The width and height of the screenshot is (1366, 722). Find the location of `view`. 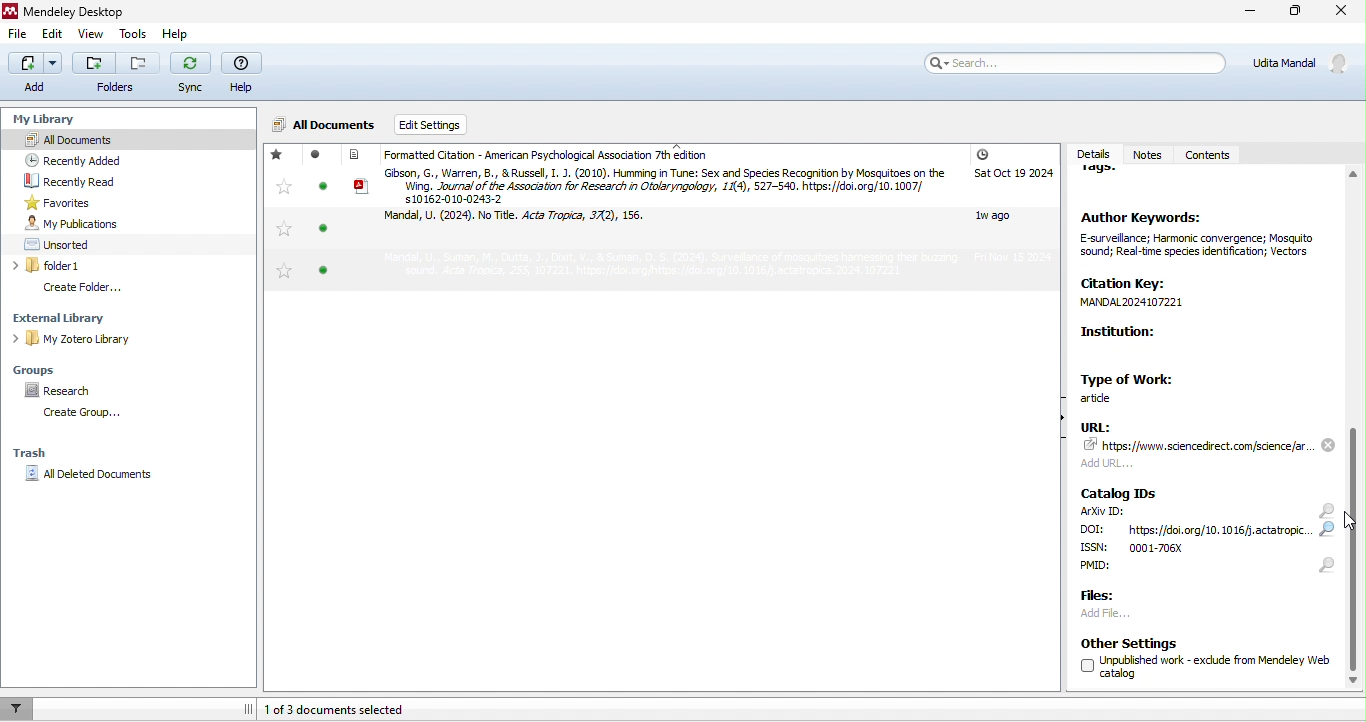

view is located at coordinates (88, 36).